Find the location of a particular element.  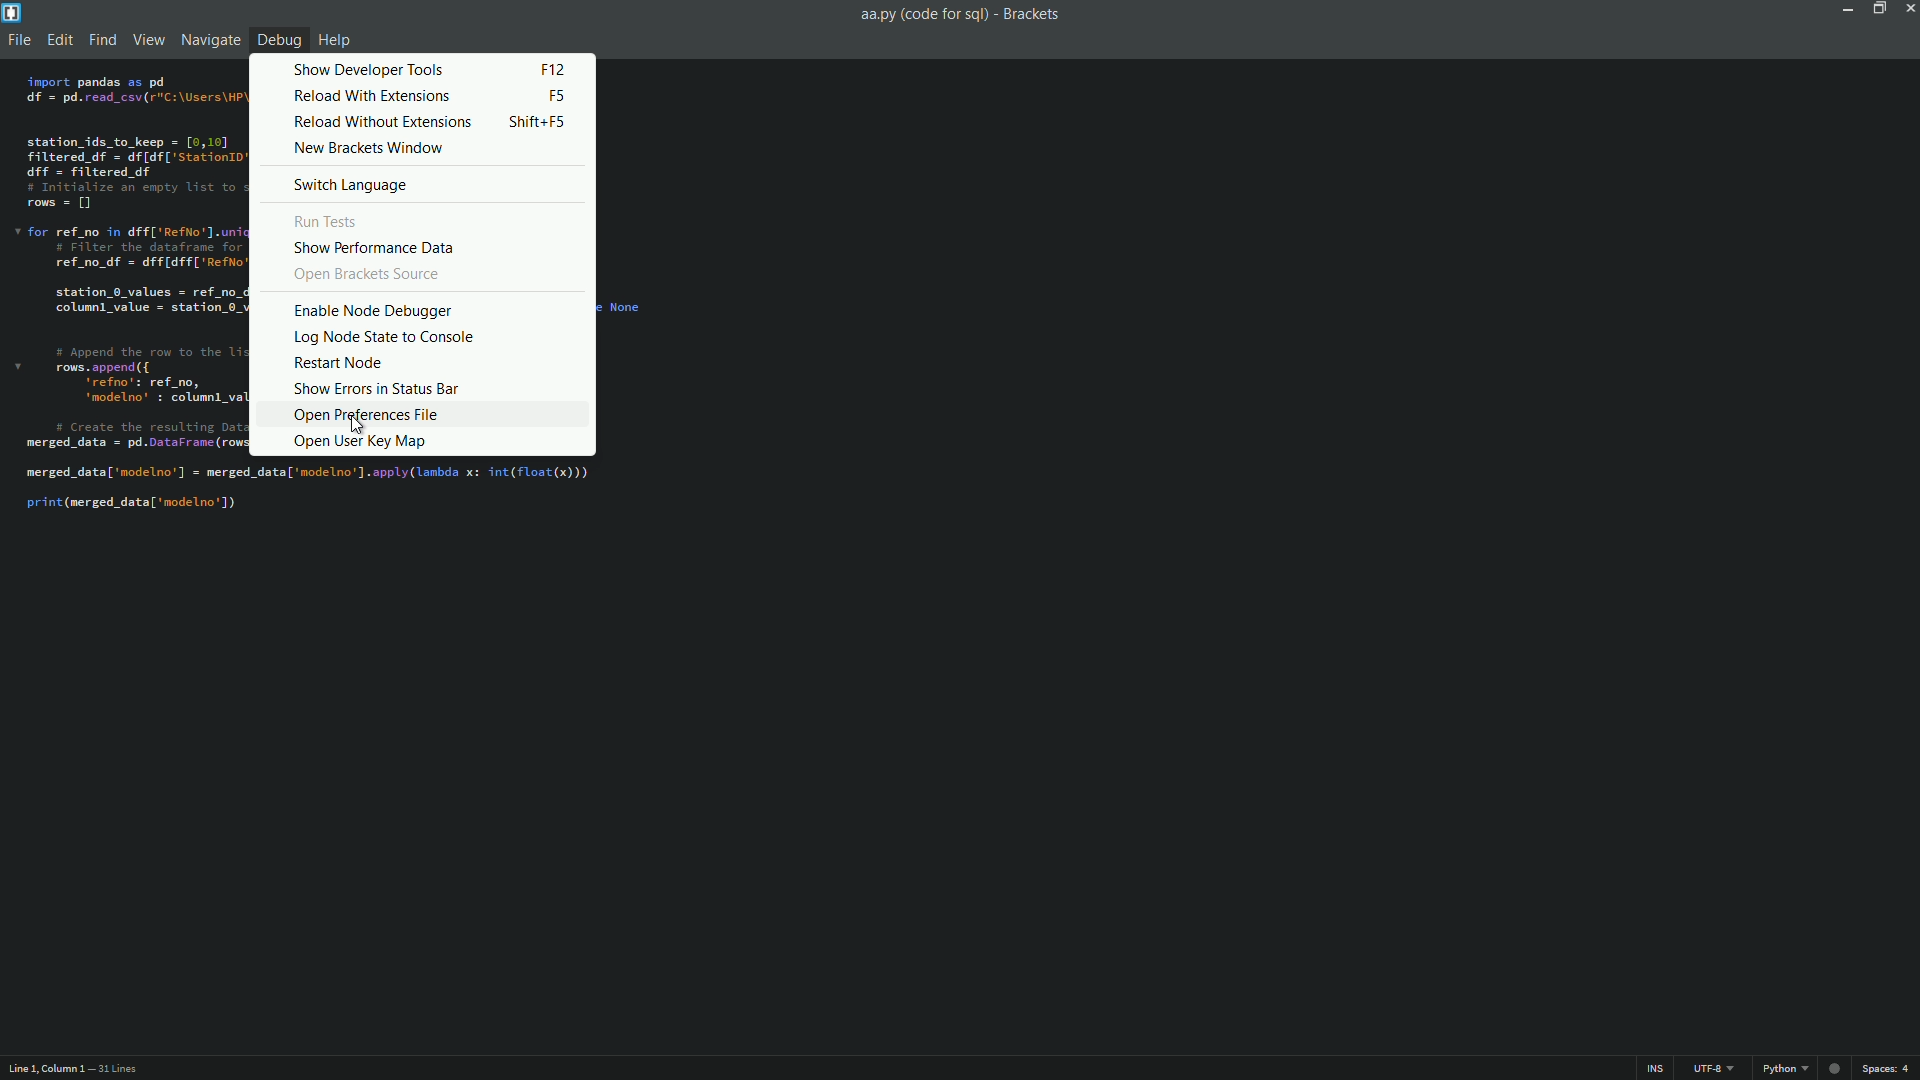

open user key map is located at coordinates (359, 441).